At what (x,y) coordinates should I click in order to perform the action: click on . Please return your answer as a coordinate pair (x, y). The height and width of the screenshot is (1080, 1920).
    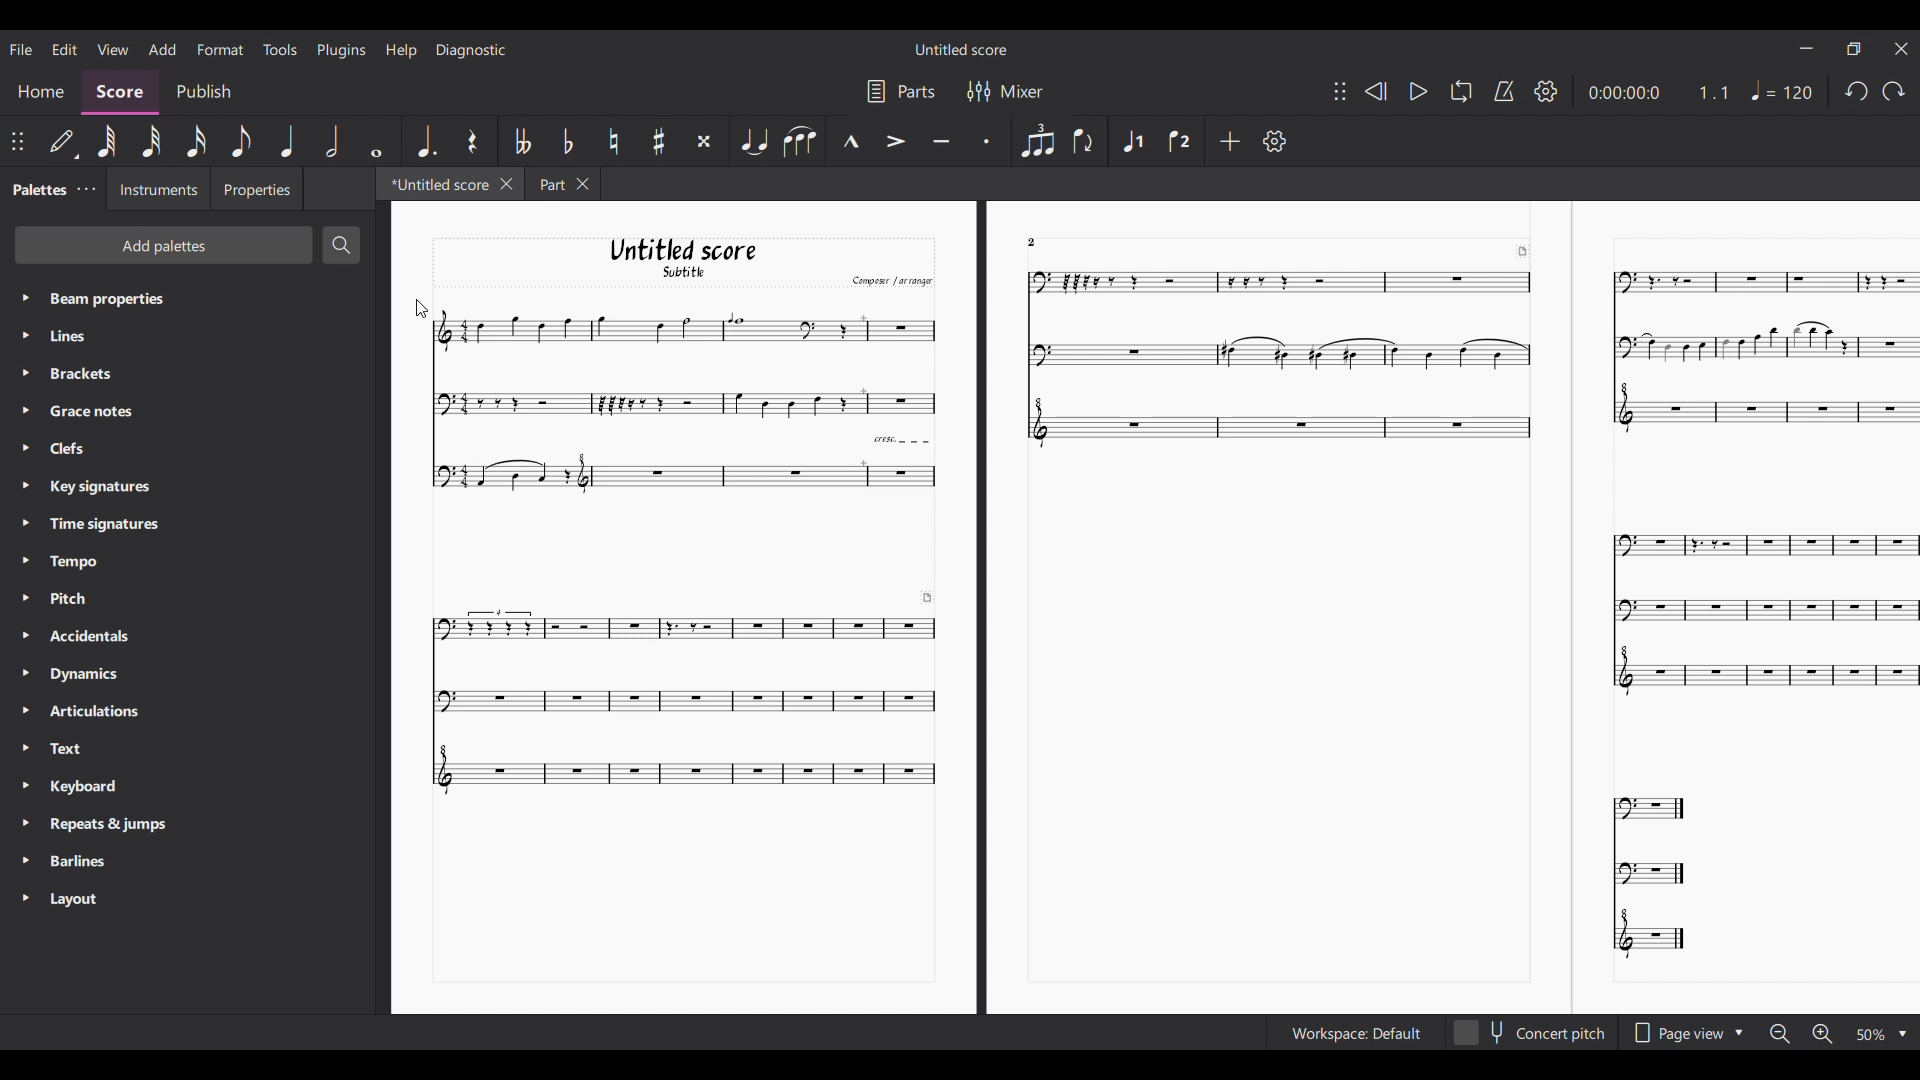
    Looking at the image, I should click on (1768, 343).